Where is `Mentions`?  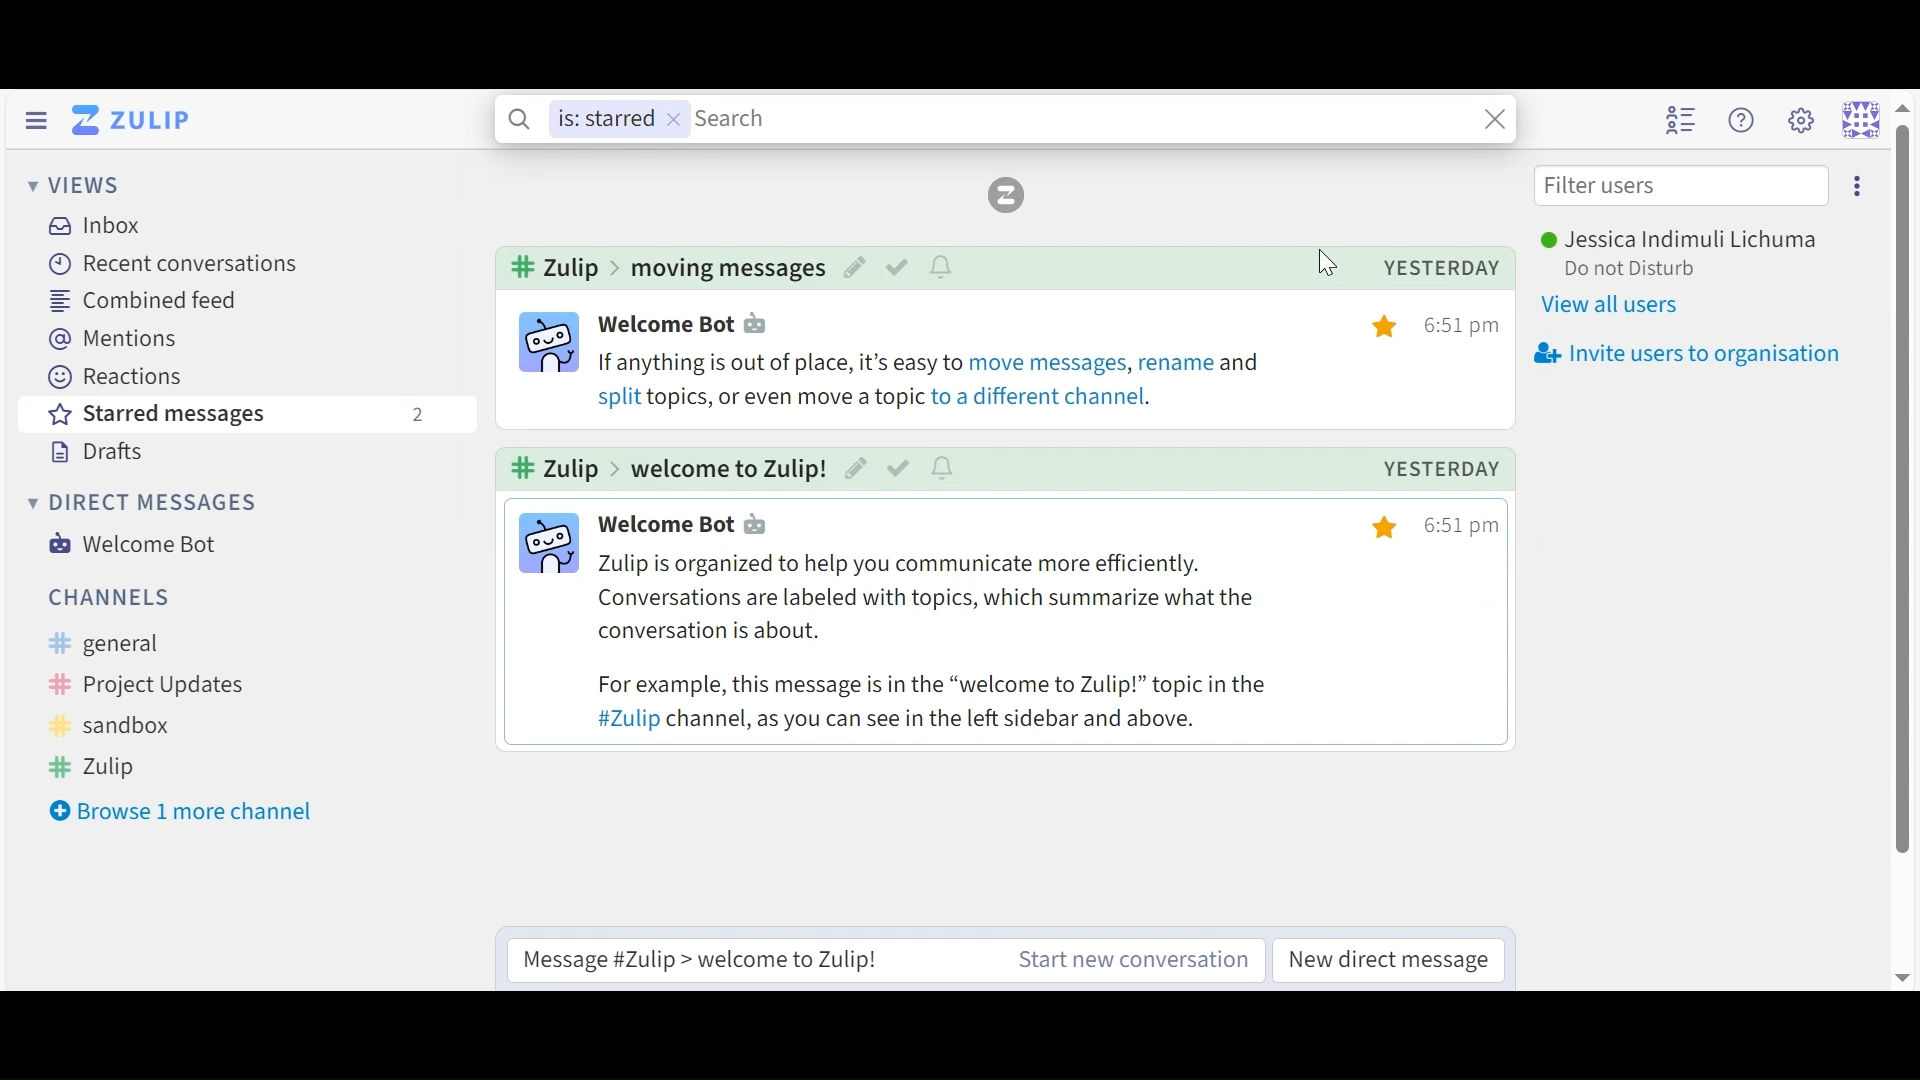
Mentions is located at coordinates (110, 339).